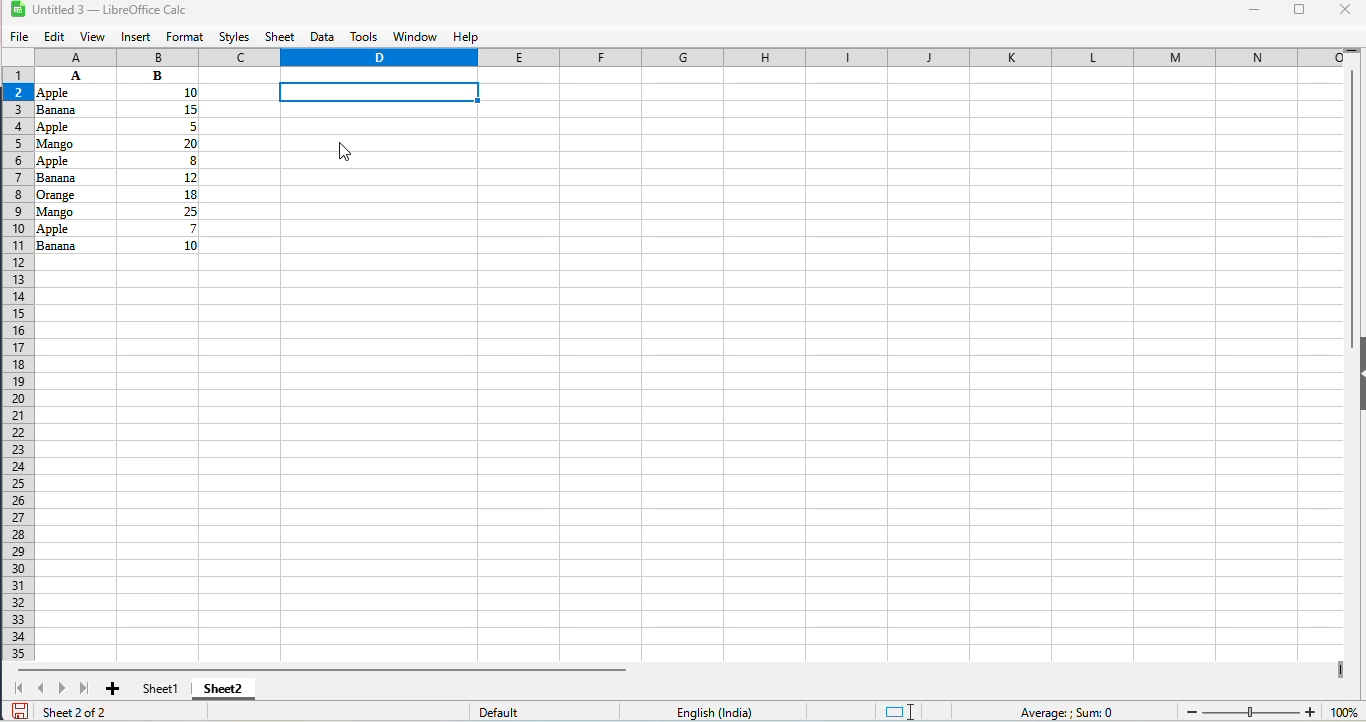 The height and width of the screenshot is (722, 1366). Describe the element at coordinates (18, 687) in the screenshot. I see `scroll to first sheet` at that location.